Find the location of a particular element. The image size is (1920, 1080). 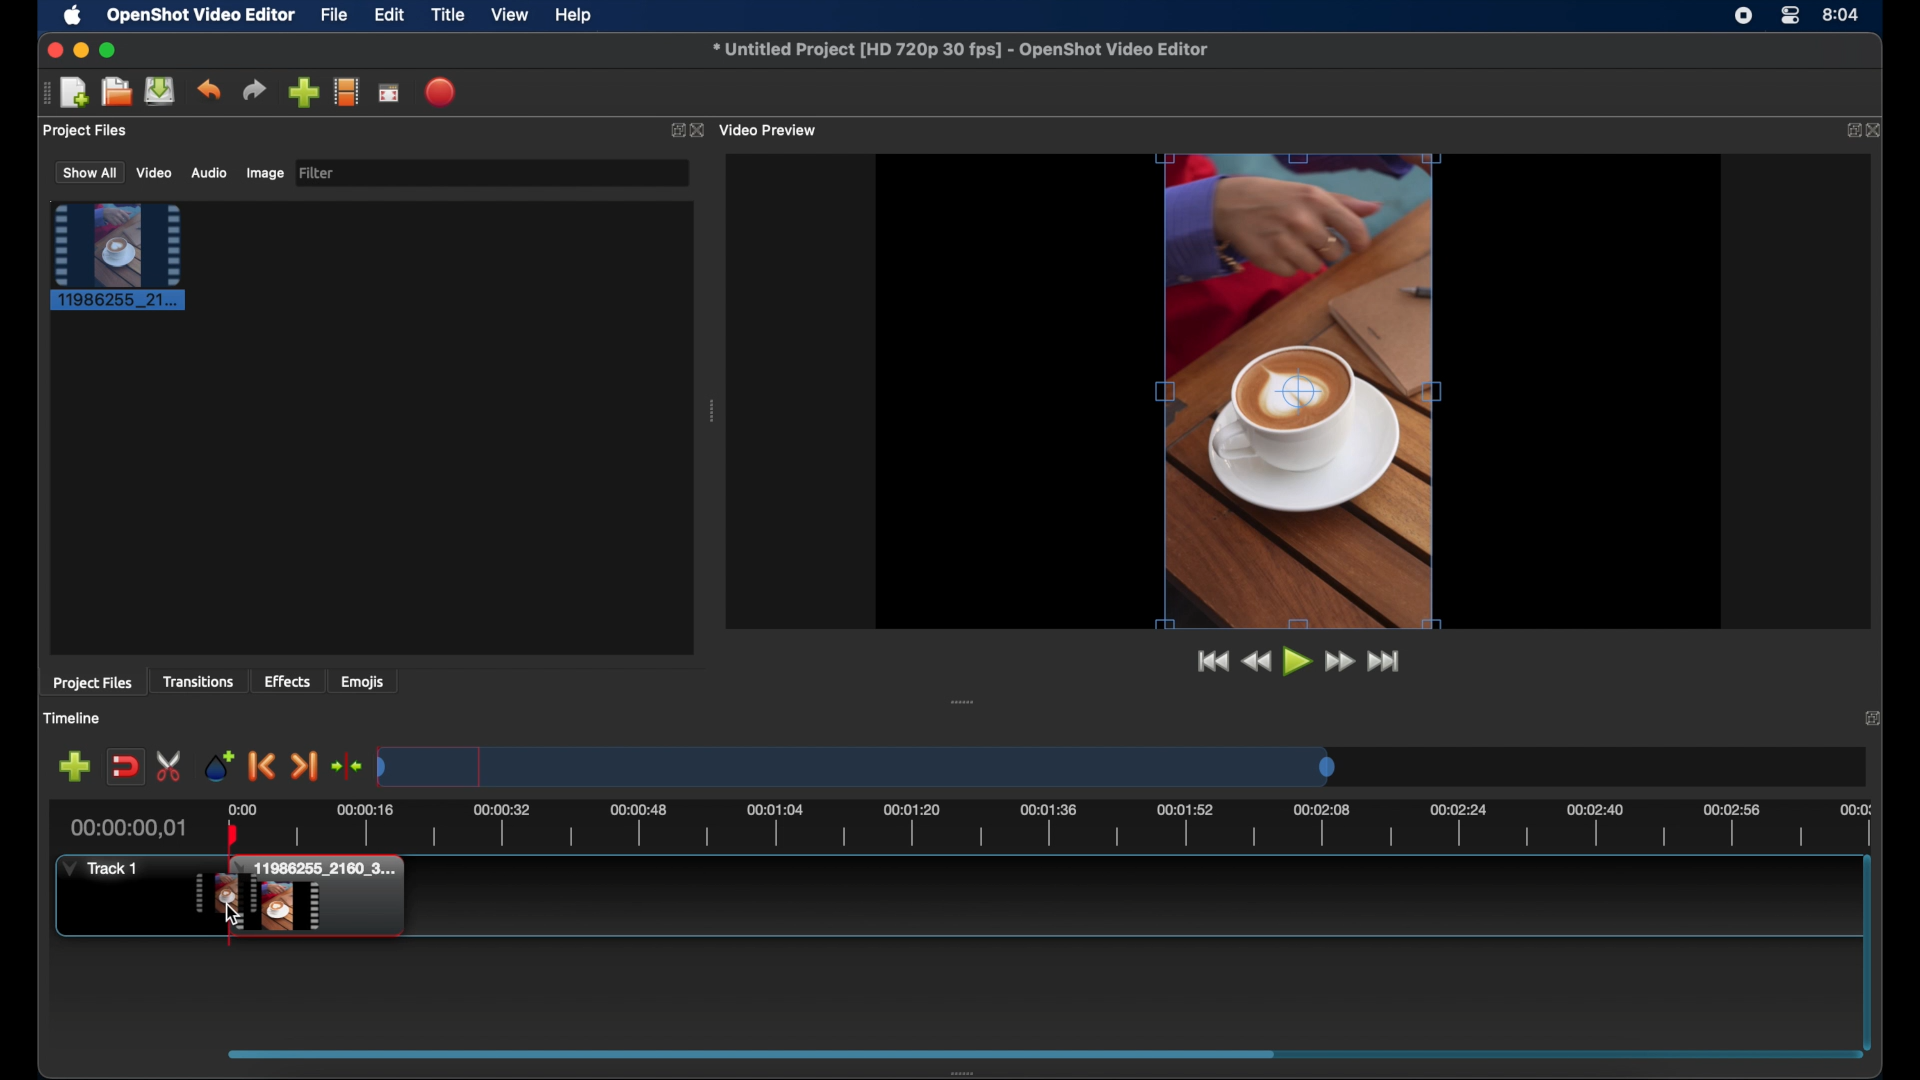

timeline scale is located at coordinates (856, 769).